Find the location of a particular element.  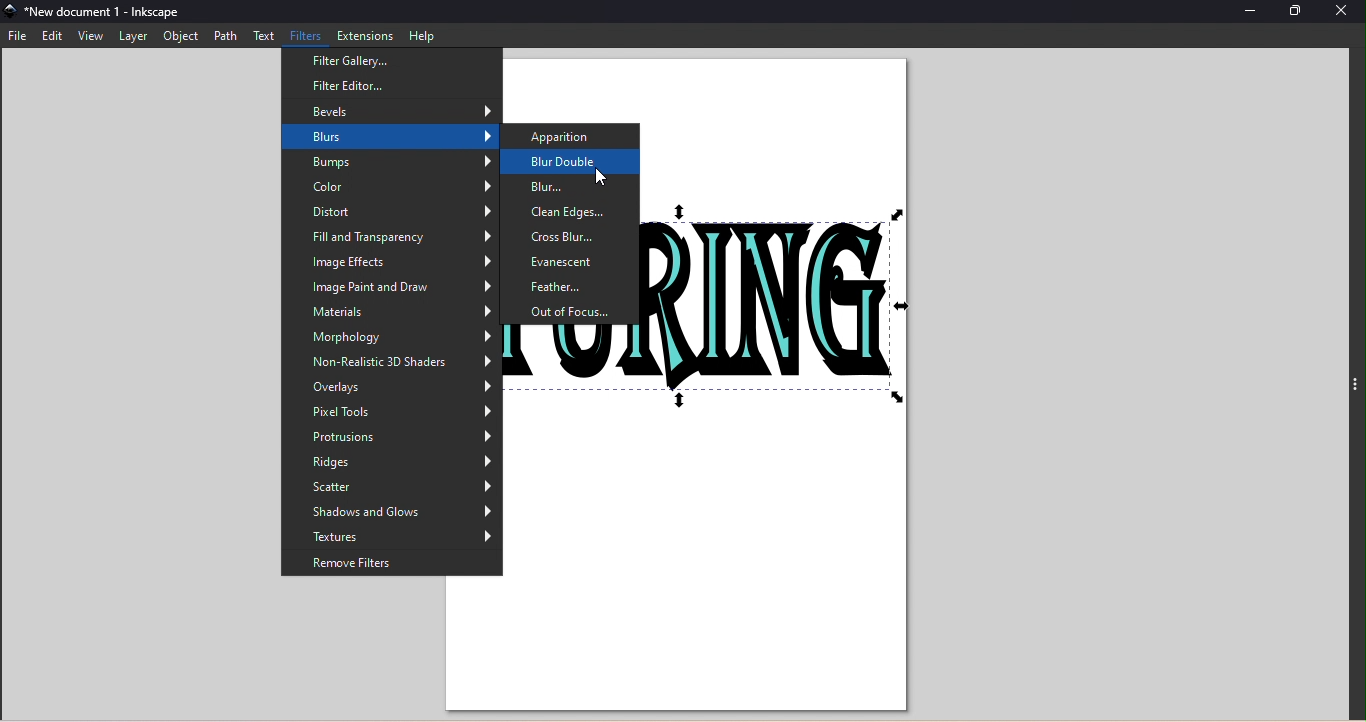

Maximize is located at coordinates (1295, 12).